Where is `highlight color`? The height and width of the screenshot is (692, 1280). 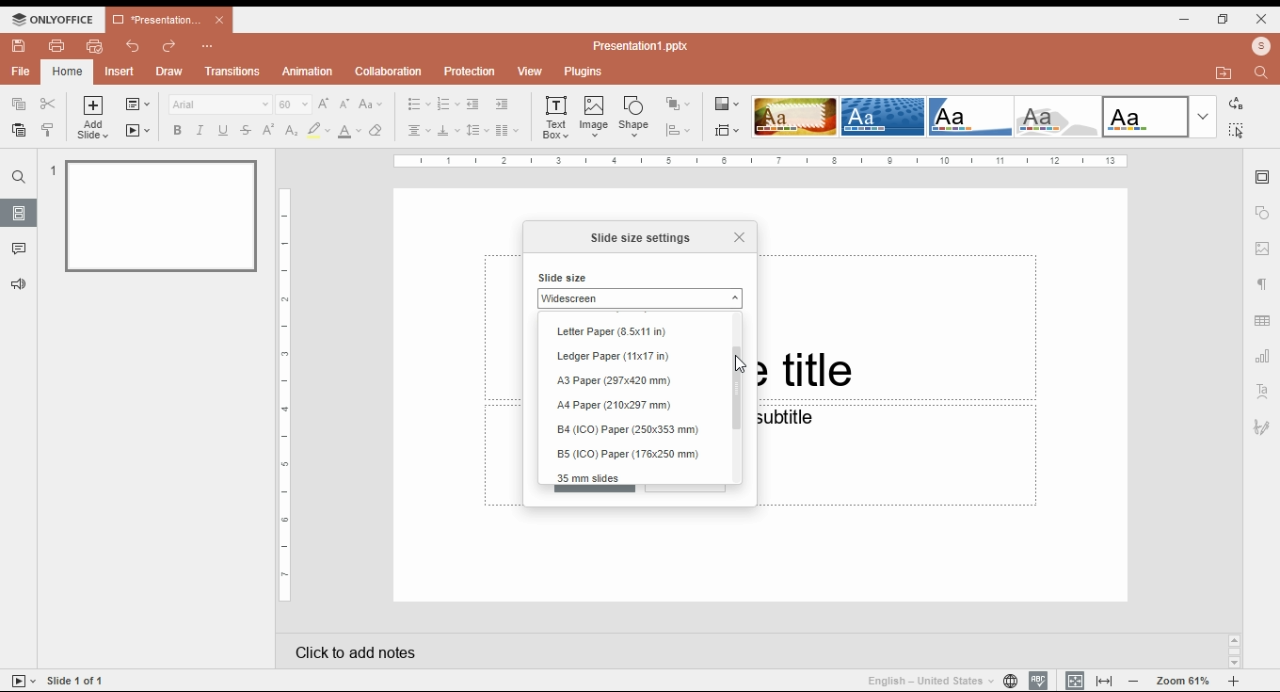 highlight color is located at coordinates (318, 130).